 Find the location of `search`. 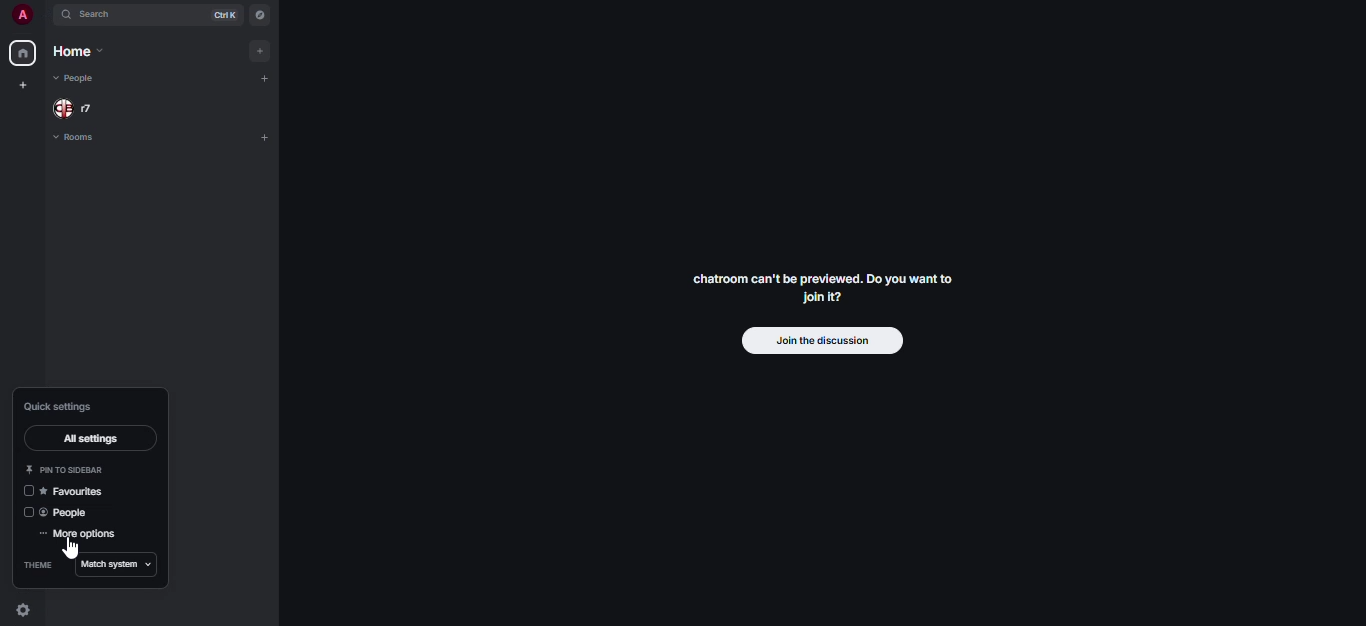

search is located at coordinates (97, 13).